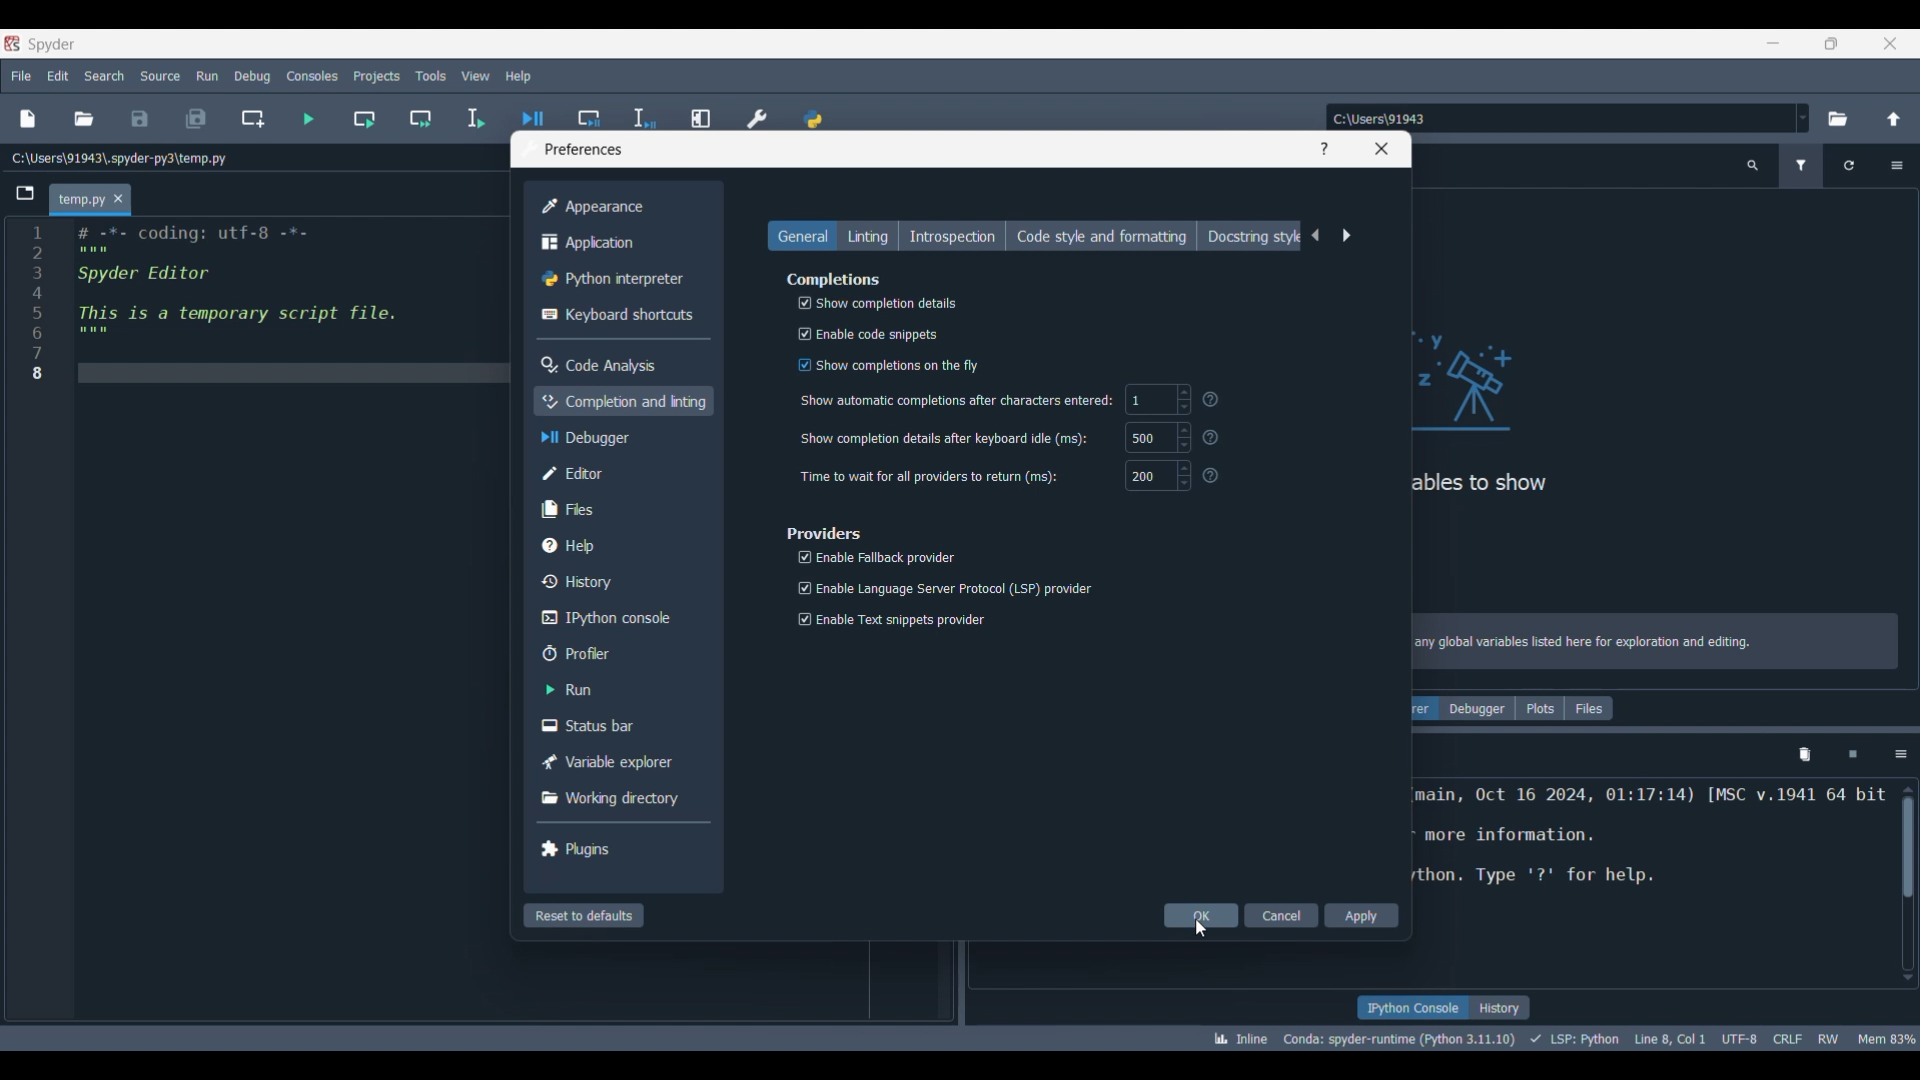  What do you see at coordinates (52, 45) in the screenshot?
I see `Software name` at bounding box center [52, 45].